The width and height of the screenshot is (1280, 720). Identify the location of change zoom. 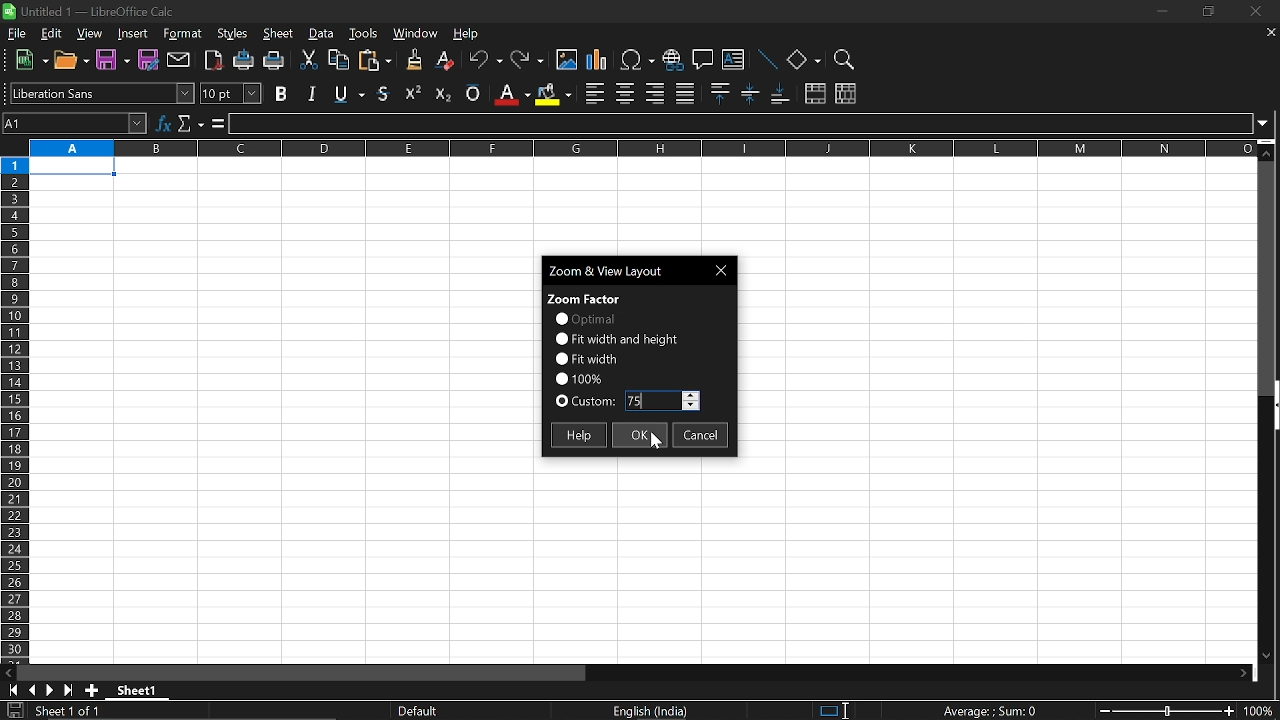
(1166, 712).